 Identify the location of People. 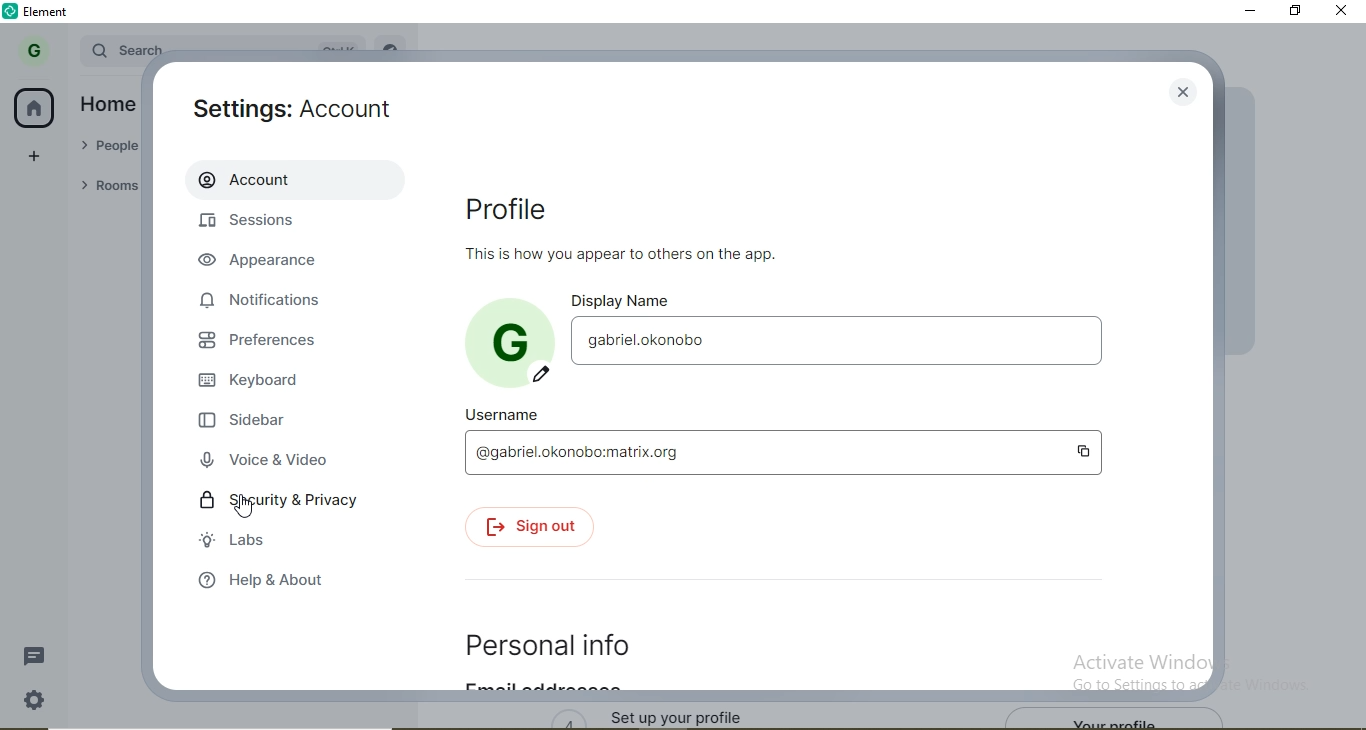
(107, 144).